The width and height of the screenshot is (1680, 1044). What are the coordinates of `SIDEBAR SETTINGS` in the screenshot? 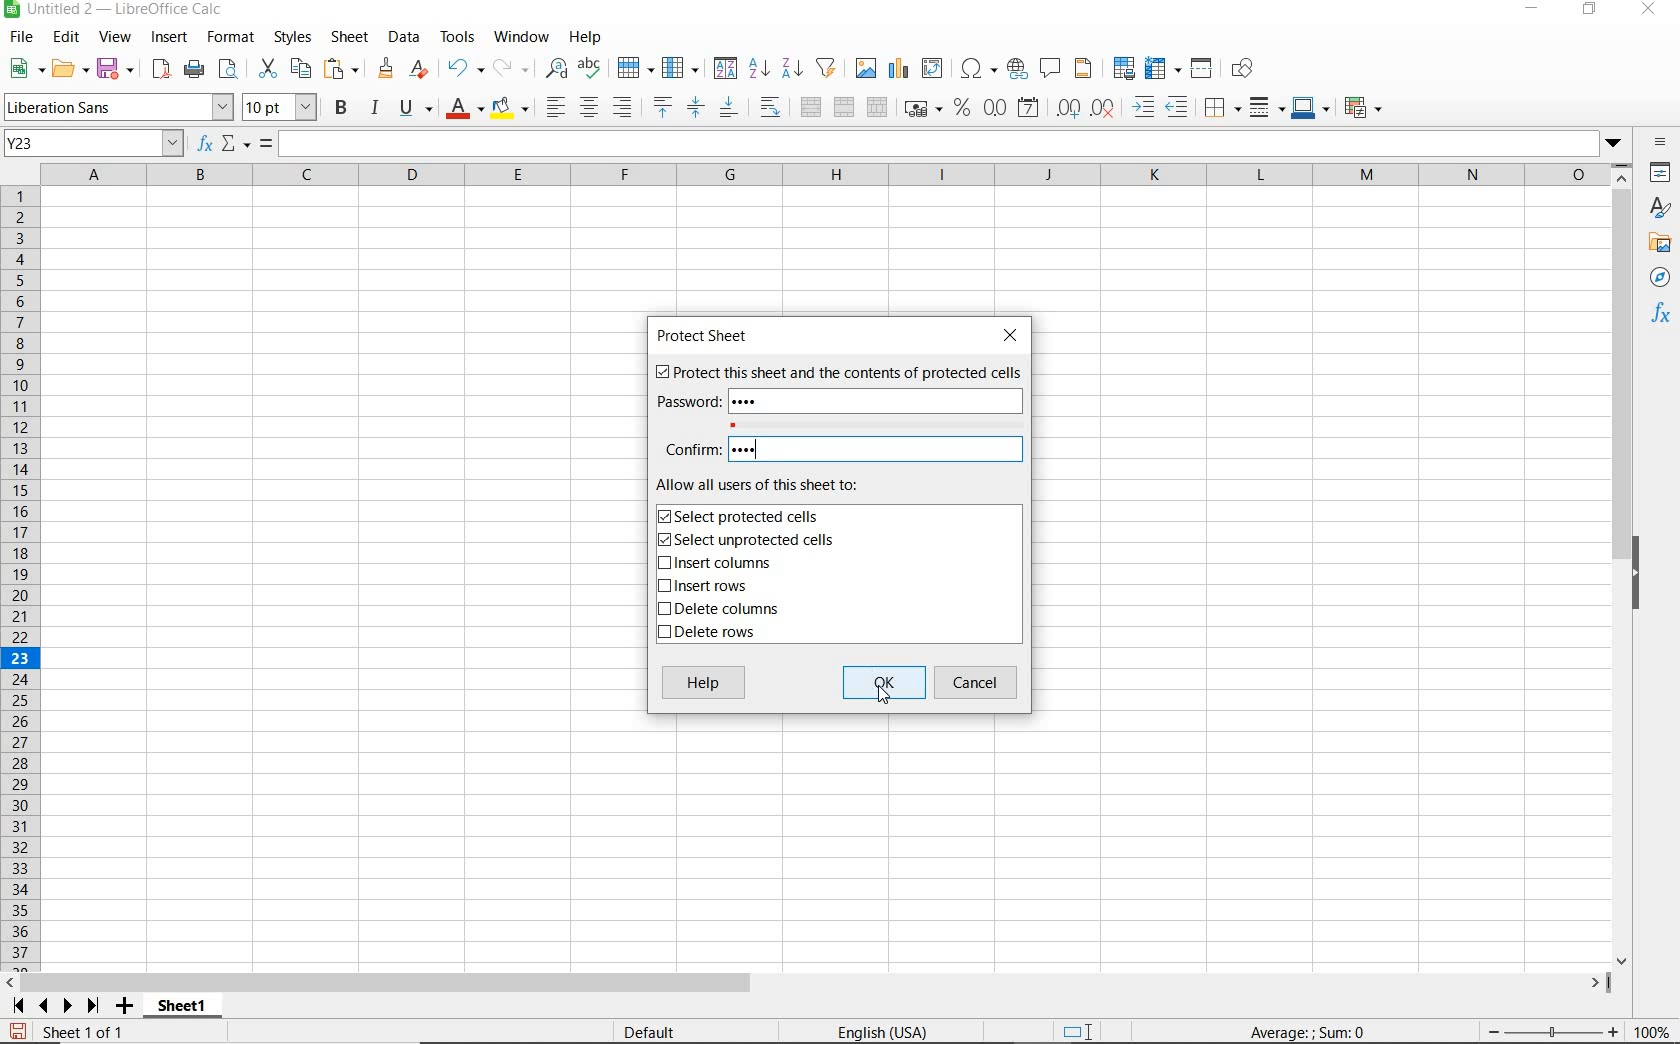 It's located at (1660, 142).